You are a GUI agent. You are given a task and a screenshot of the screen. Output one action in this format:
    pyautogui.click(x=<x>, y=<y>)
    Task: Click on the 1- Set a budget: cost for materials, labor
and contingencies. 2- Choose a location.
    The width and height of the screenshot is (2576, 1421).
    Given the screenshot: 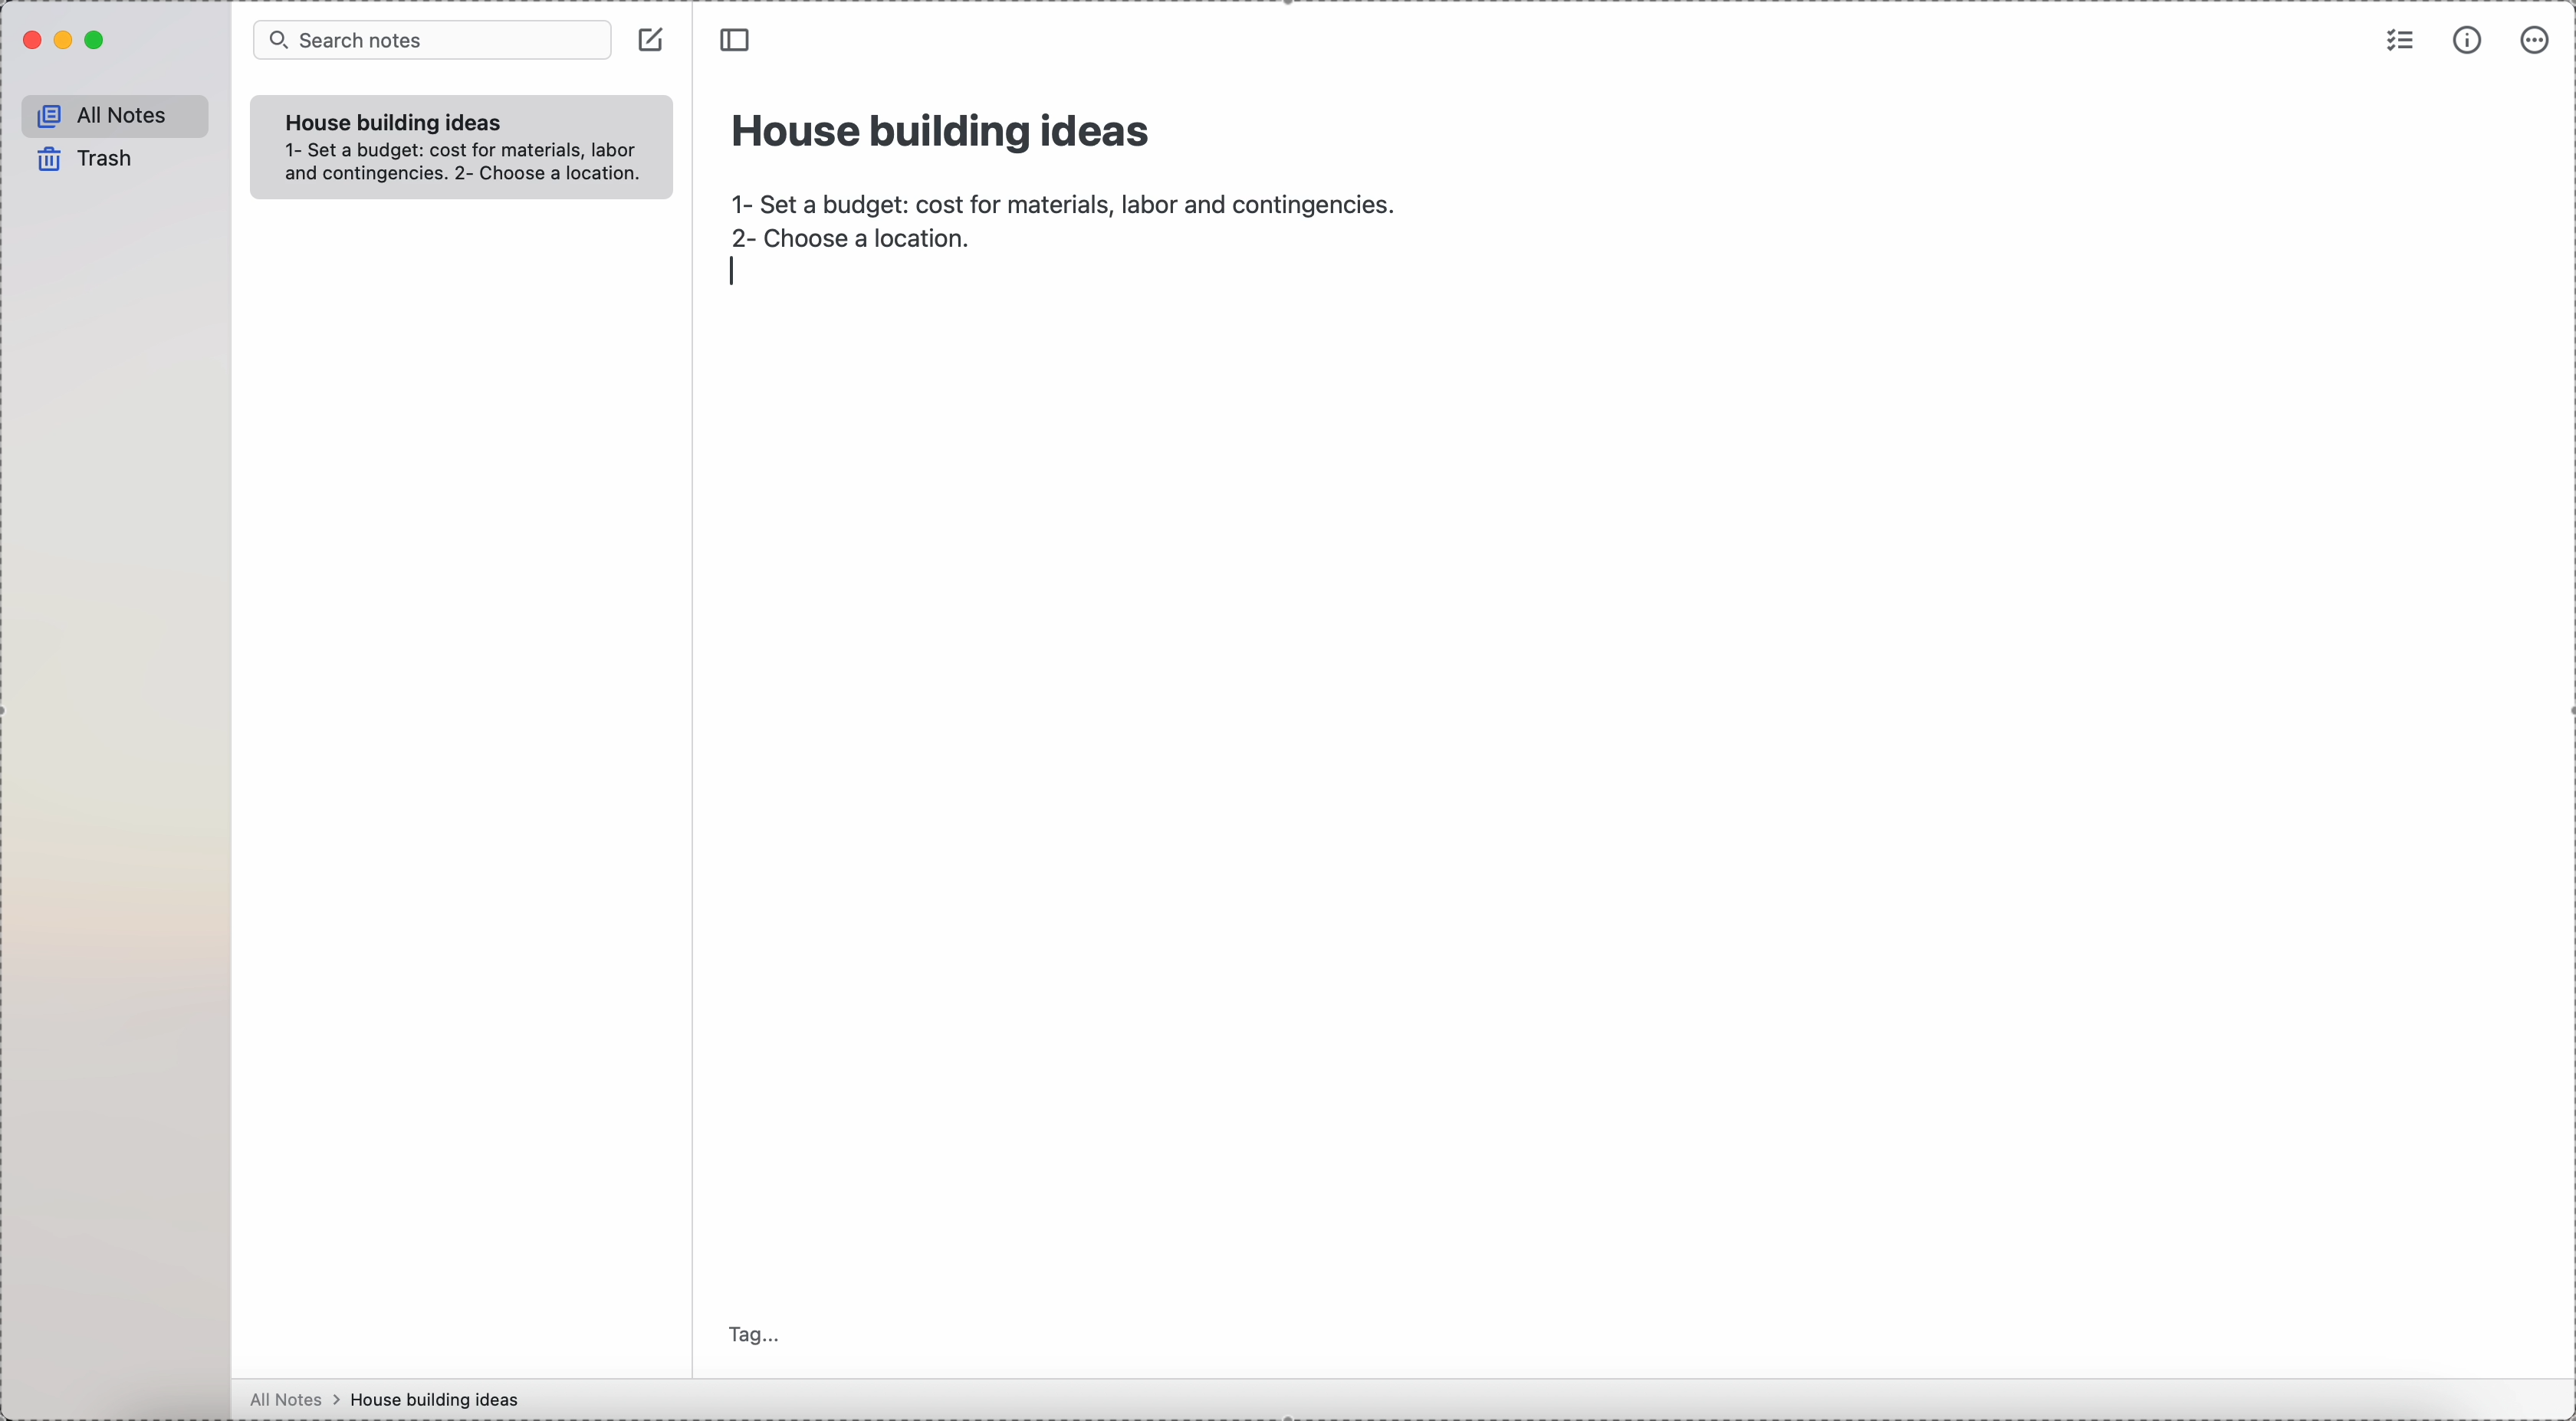 What is the action you would take?
    pyautogui.click(x=460, y=165)
    